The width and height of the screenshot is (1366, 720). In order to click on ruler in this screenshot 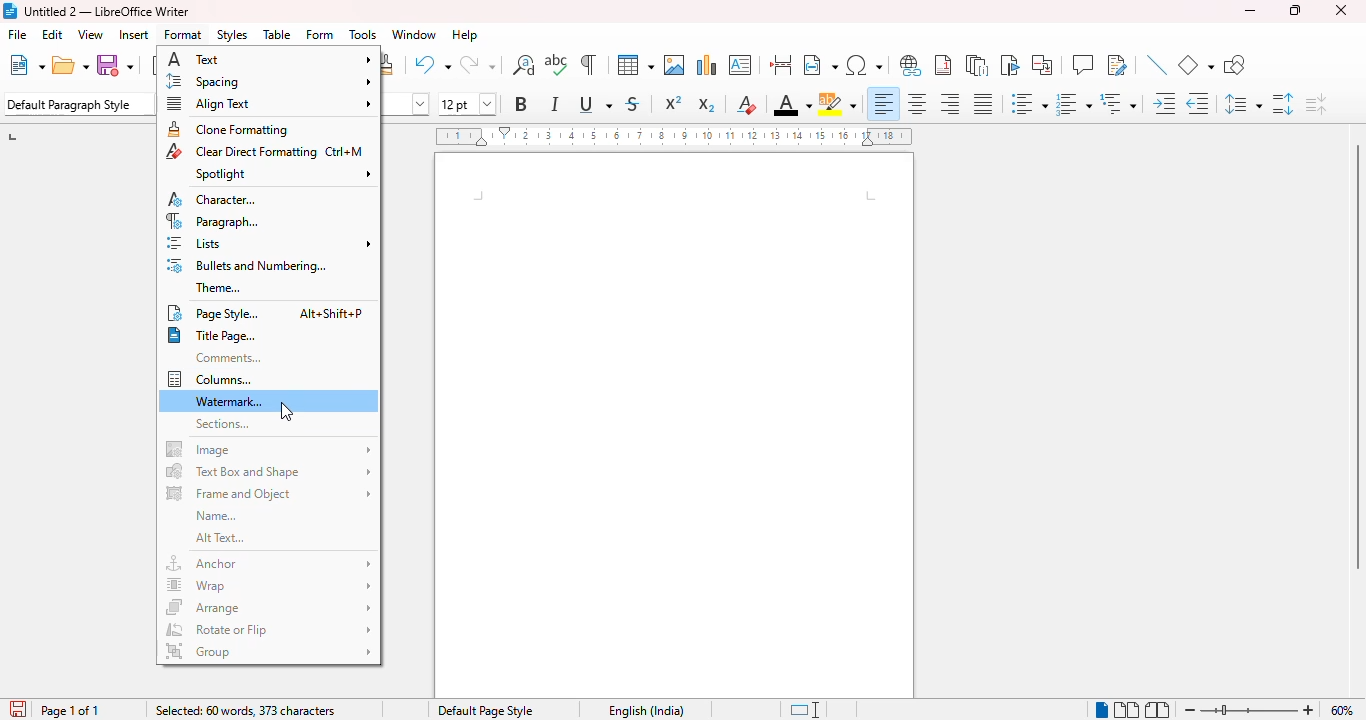, I will do `click(674, 136)`.